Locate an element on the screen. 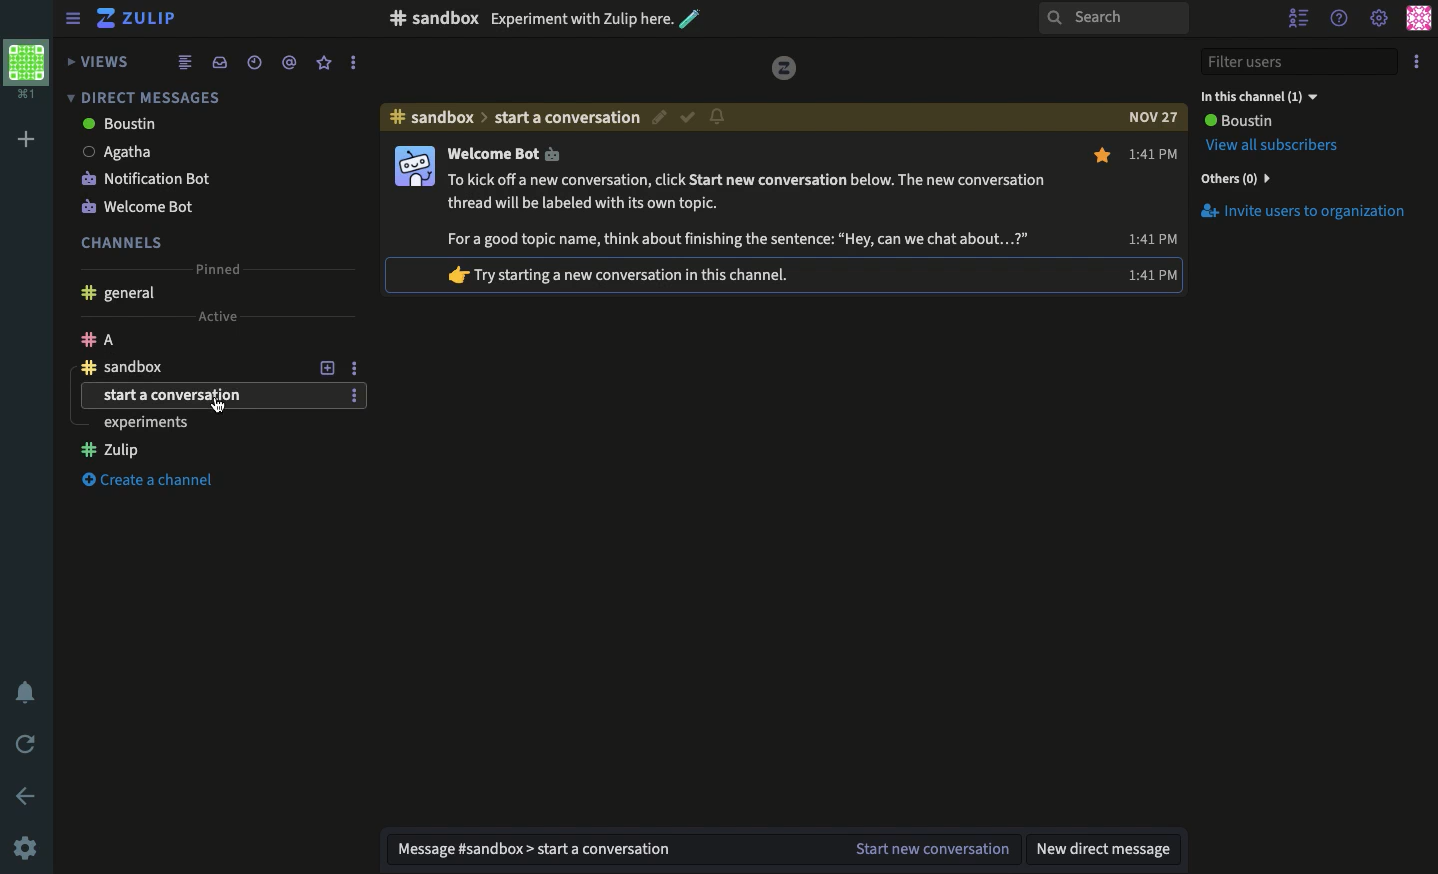 This screenshot has height=874, width=1438. Notification is located at coordinates (717, 115).